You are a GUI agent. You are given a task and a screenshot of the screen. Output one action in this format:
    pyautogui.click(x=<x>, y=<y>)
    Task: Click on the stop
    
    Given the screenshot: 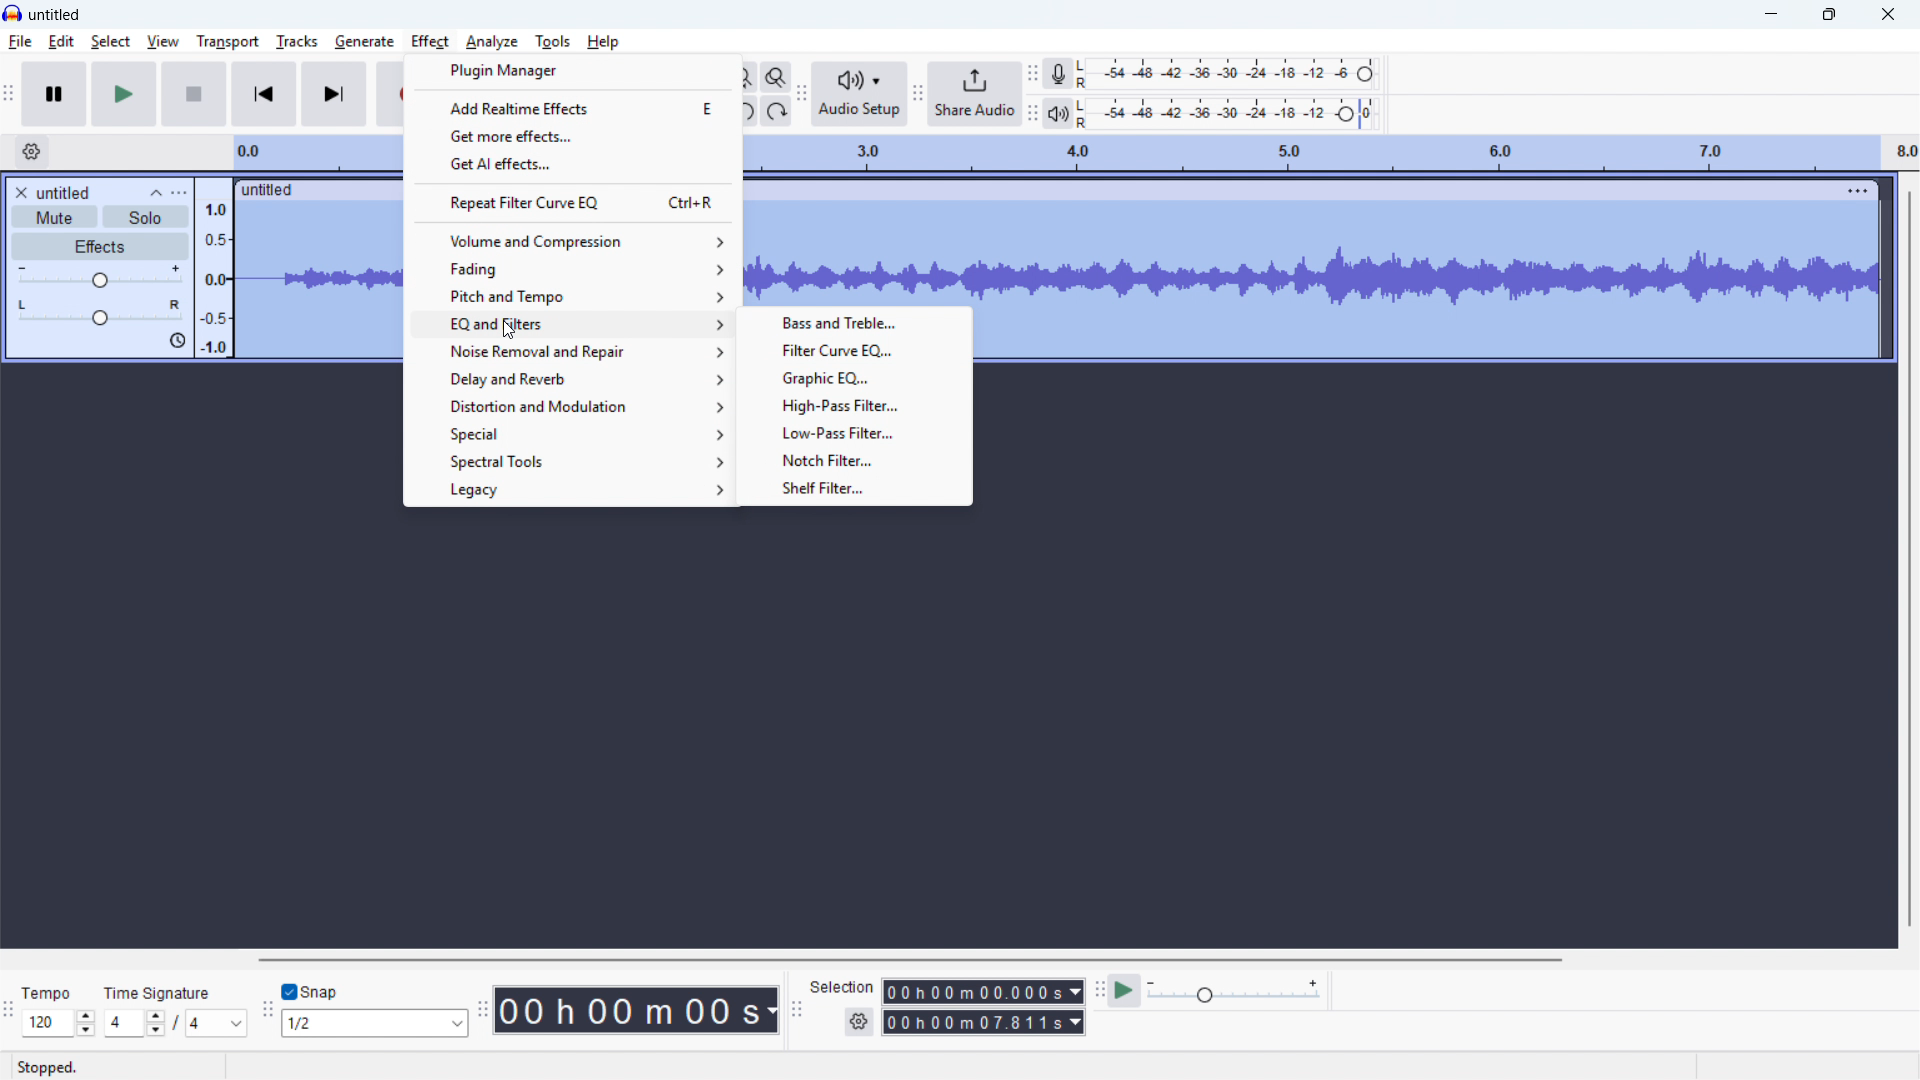 What is the action you would take?
    pyautogui.click(x=195, y=94)
    